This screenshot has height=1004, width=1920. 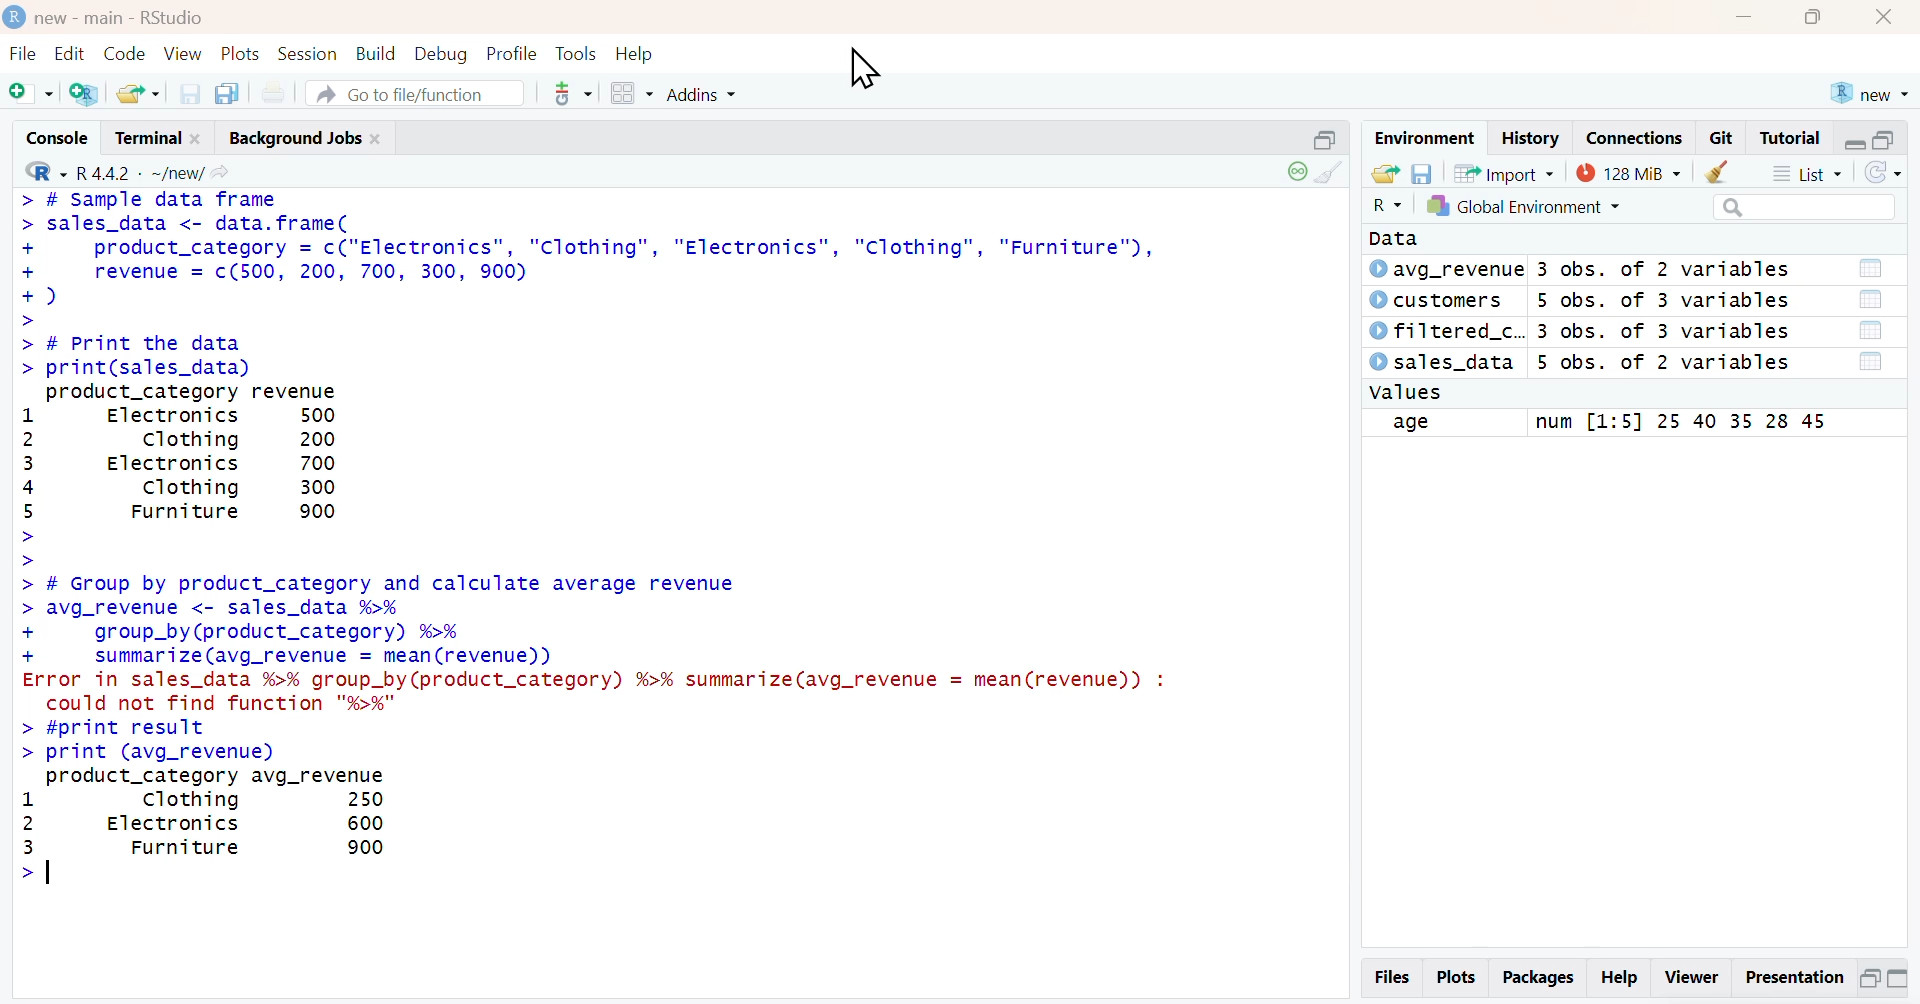 What do you see at coordinates (1532, 138) in the screenshot?
I see `History` at bounding box center [1532, 138].